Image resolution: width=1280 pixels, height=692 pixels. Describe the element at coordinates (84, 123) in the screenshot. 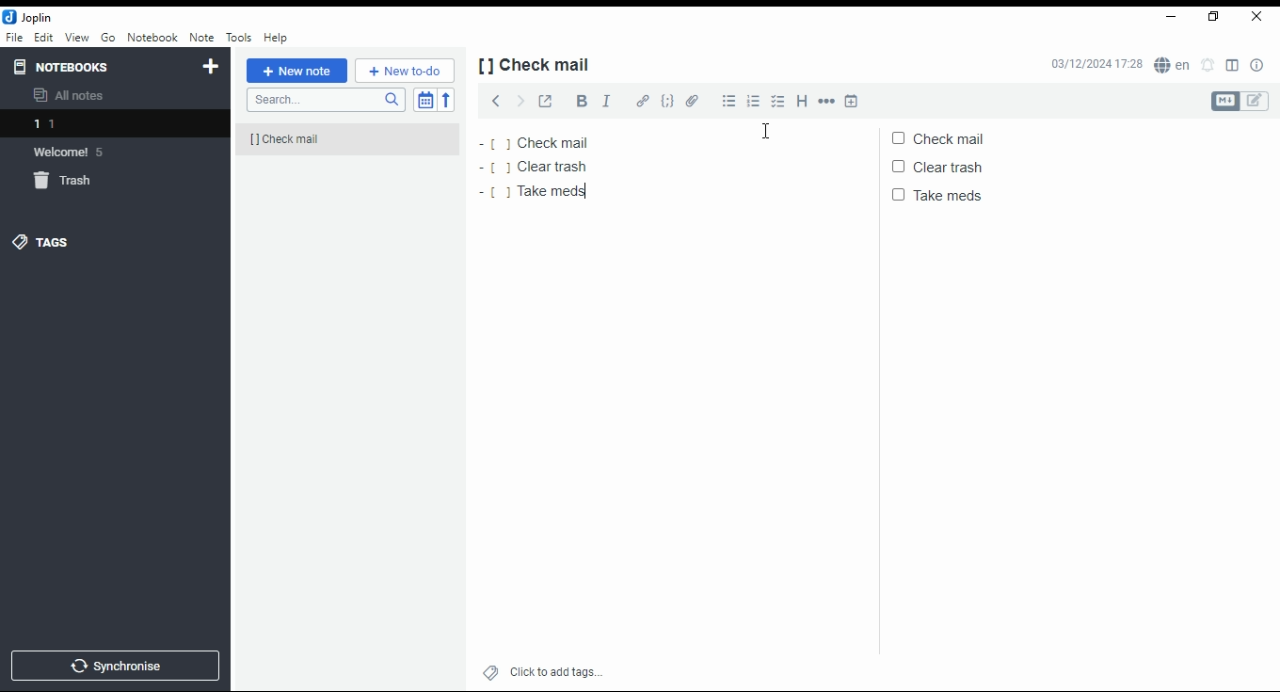

I see `notebook 1` at that location.